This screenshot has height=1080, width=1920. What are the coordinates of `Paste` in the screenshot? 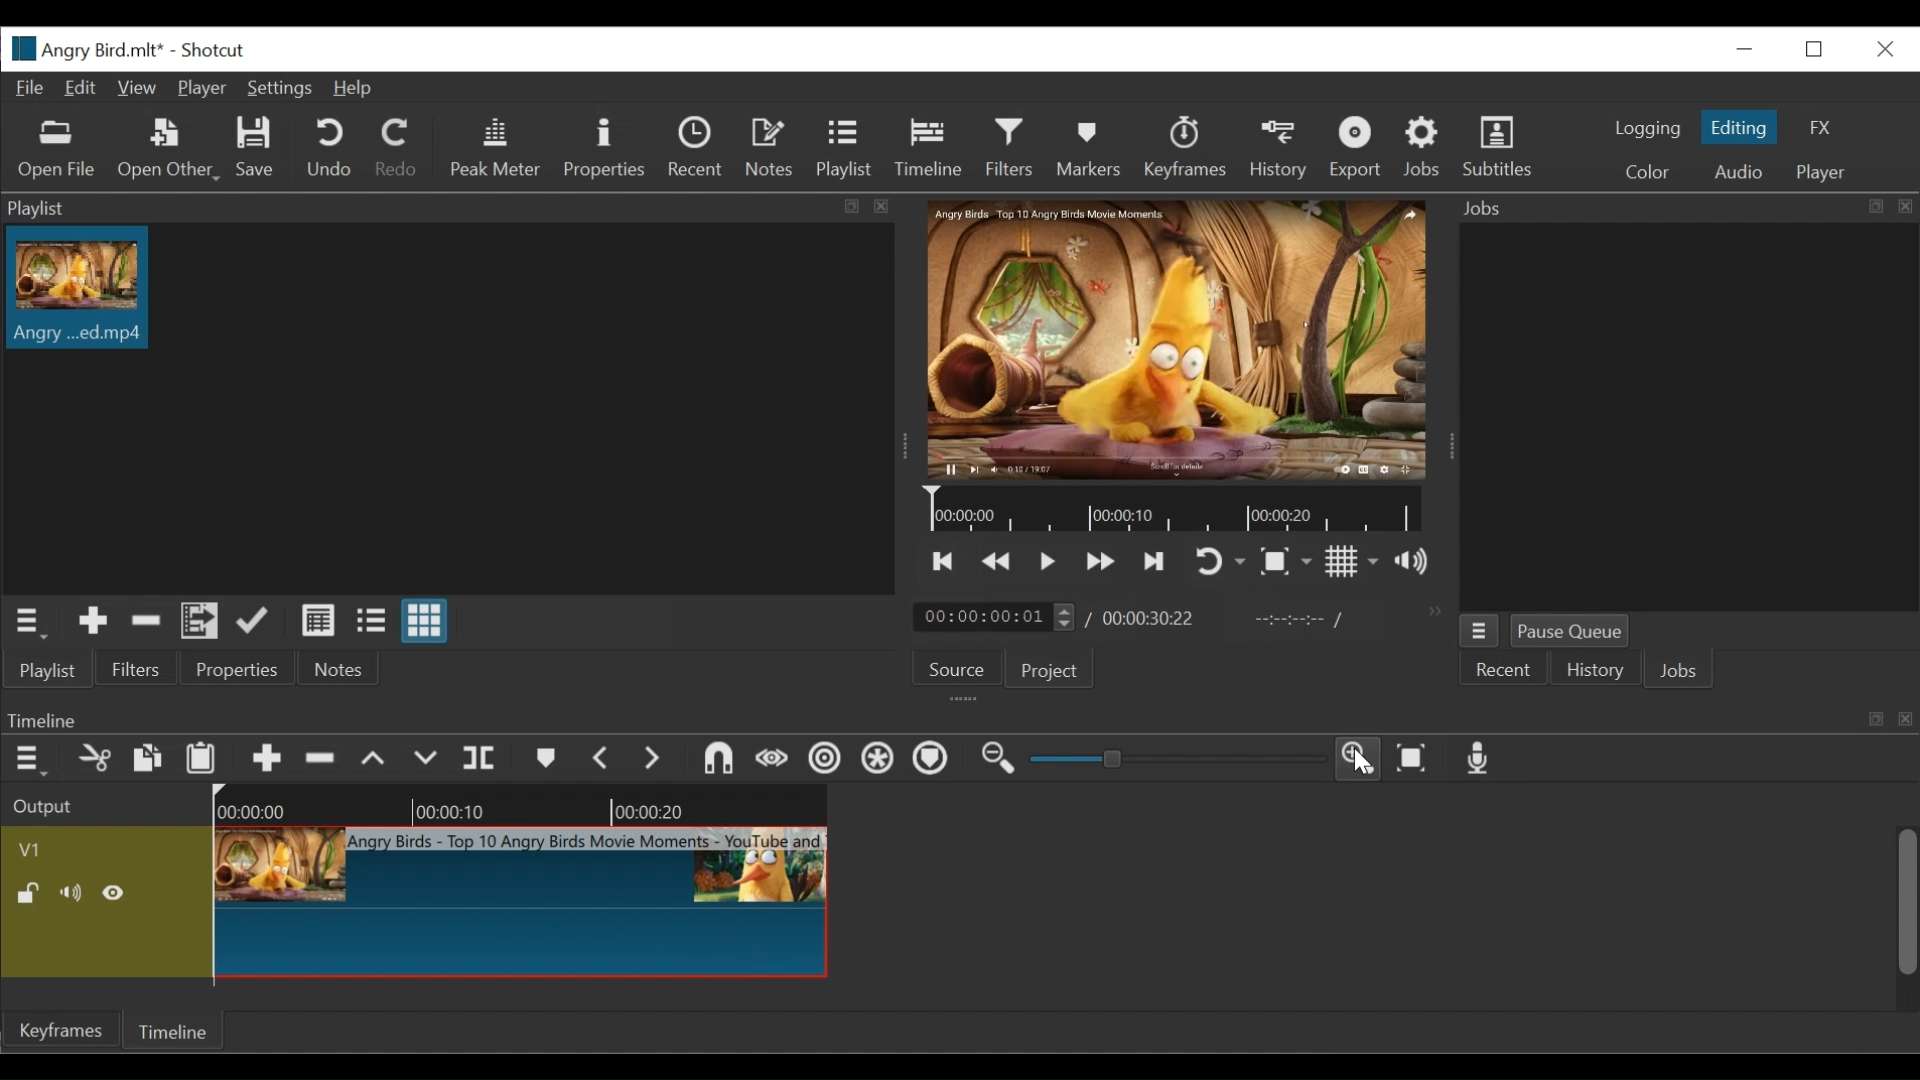 It's located at (201, 756).